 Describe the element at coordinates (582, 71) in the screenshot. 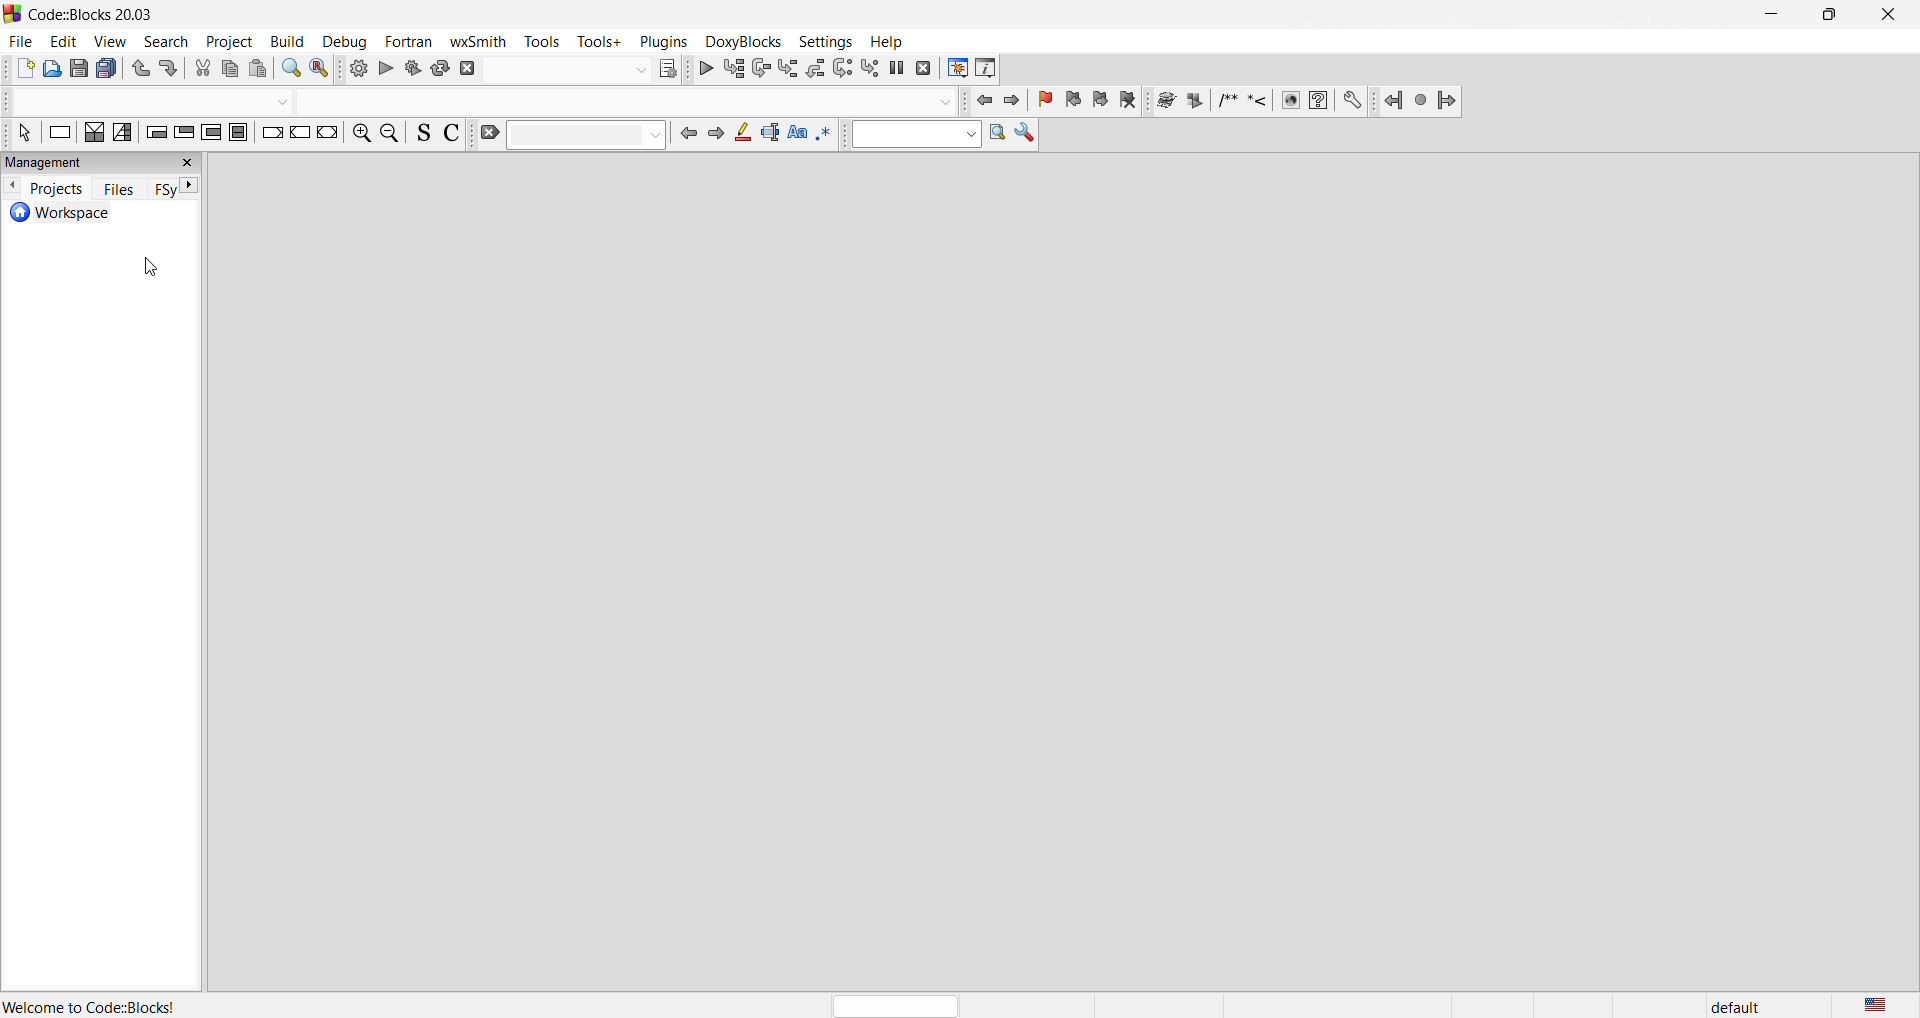

I see `show the select target dialog` at that location.